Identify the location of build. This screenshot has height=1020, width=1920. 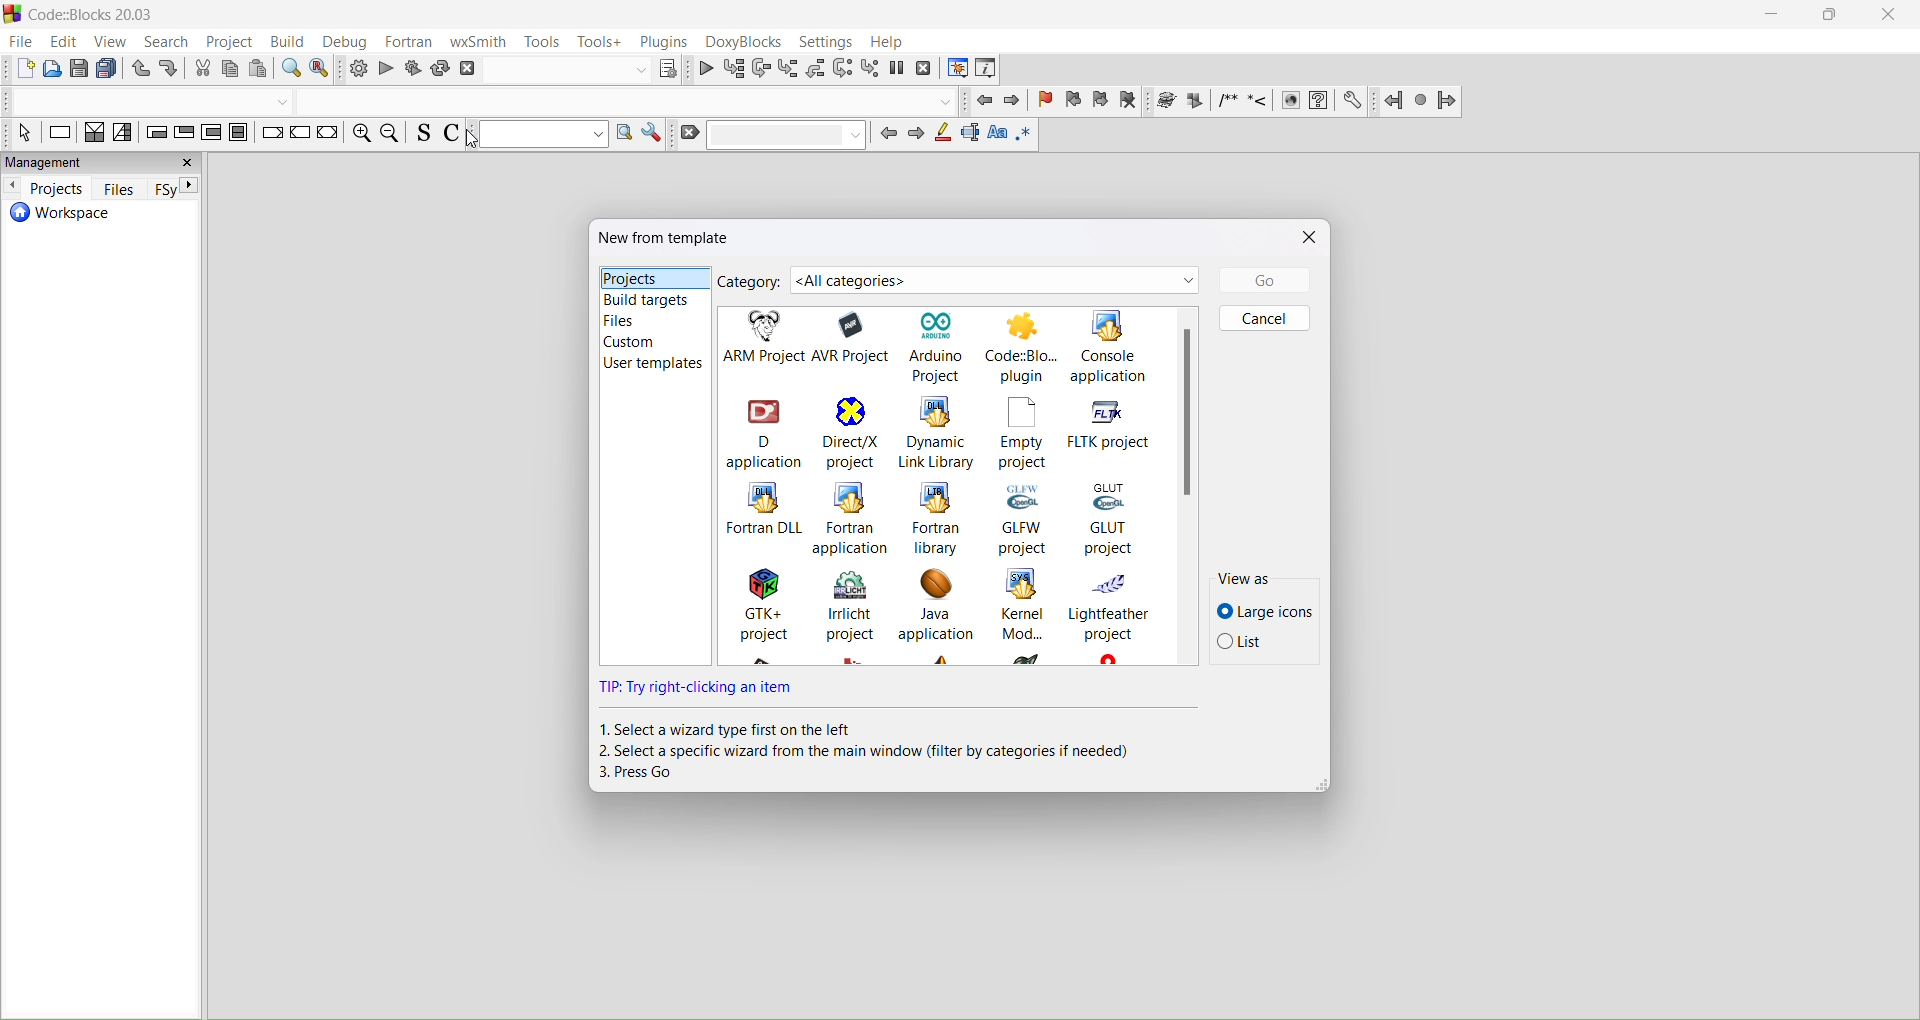
(293, 44).